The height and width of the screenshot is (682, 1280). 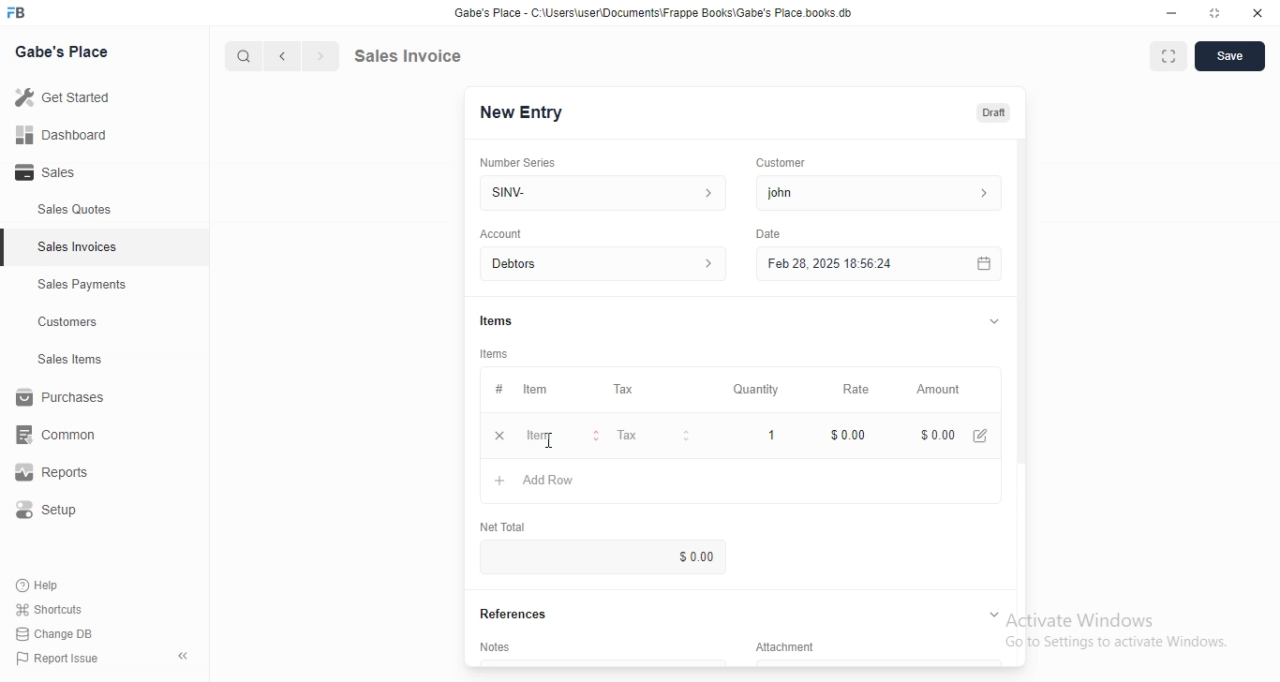 What do you see at coordinates (1230, 57) in the screenshot?
I see `Save` at bounding box center [1230, 57].